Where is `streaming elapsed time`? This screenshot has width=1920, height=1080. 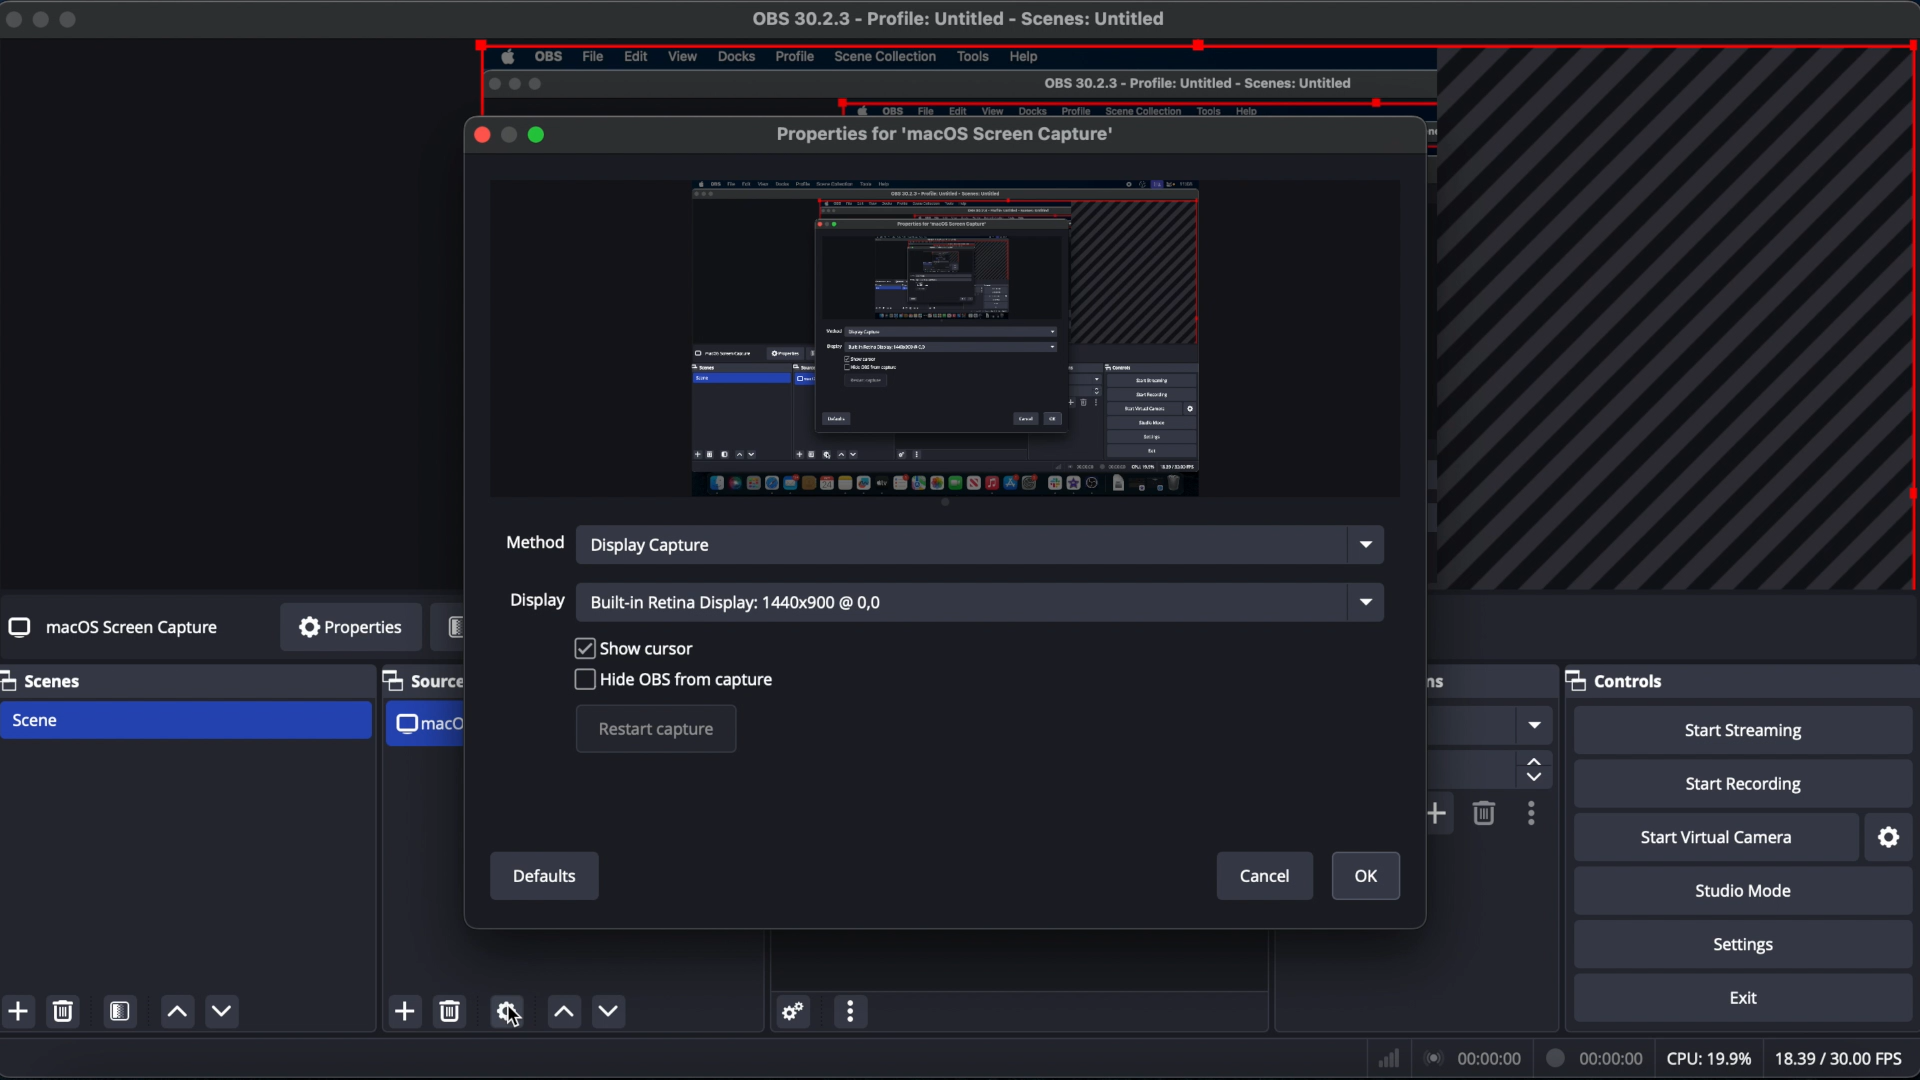 streaming elapsed time is located at coordinates (1476, 1058).